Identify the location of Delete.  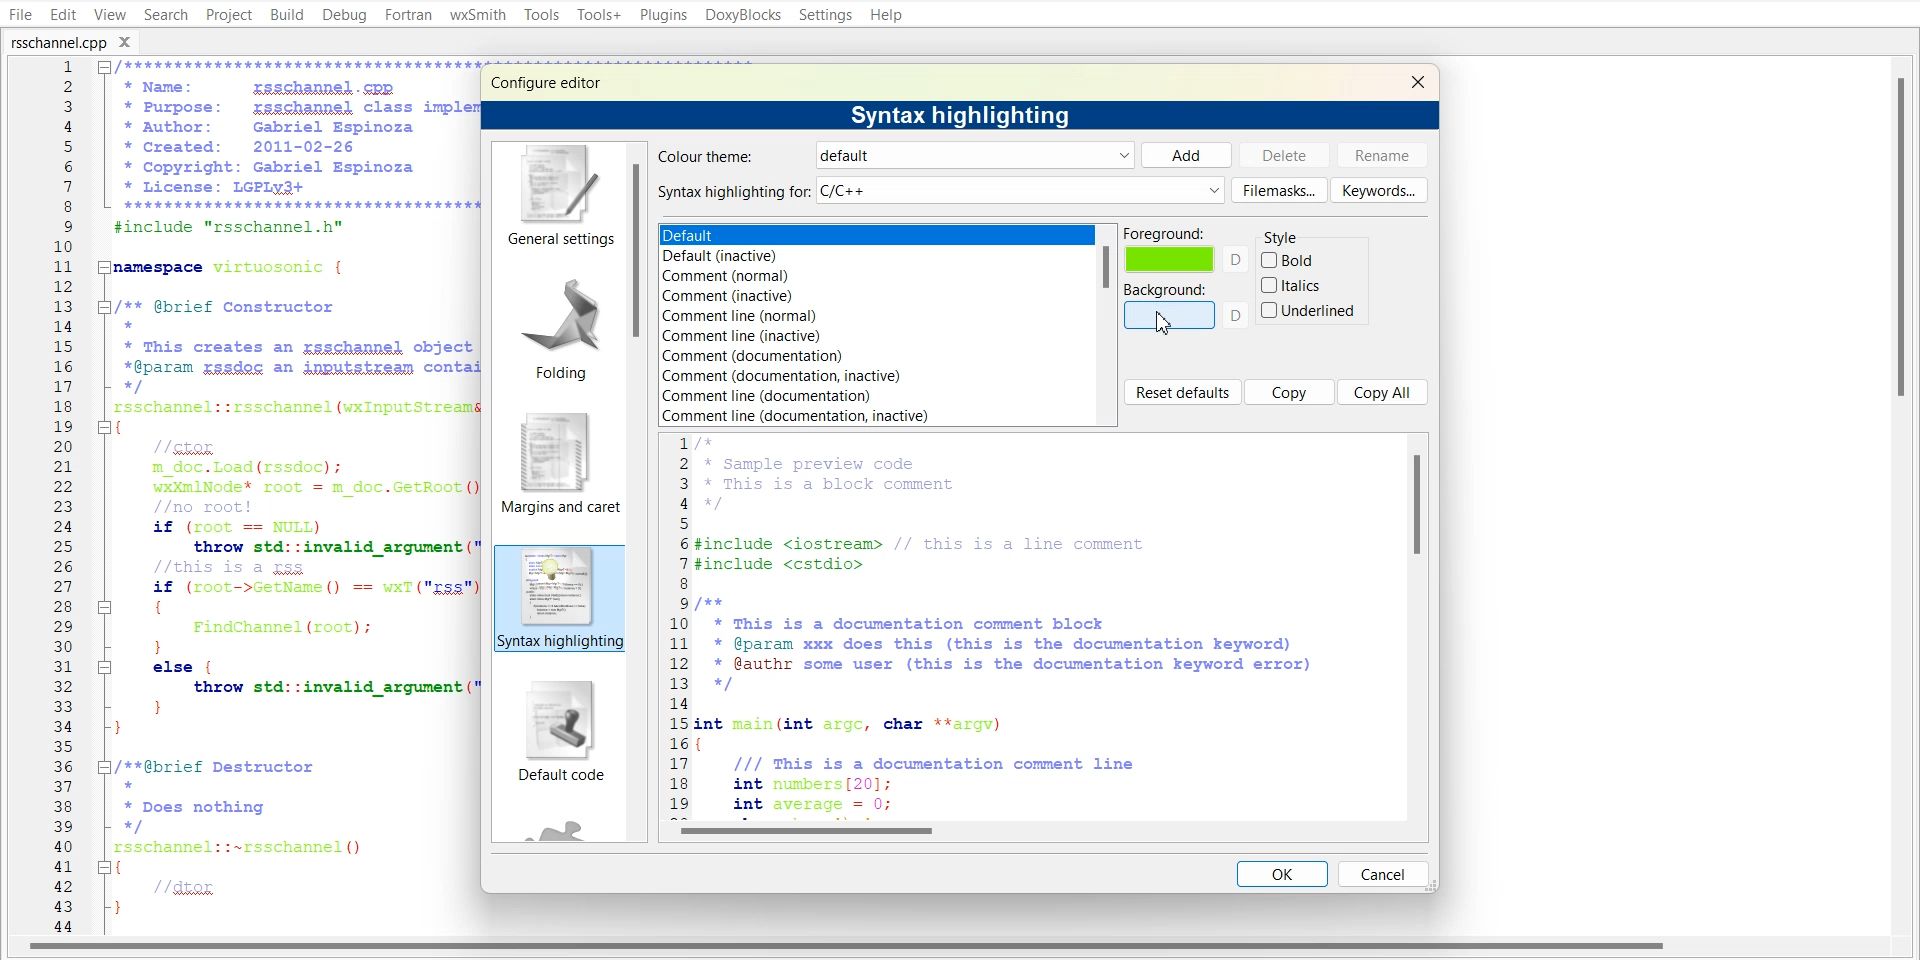
(1284, 154).